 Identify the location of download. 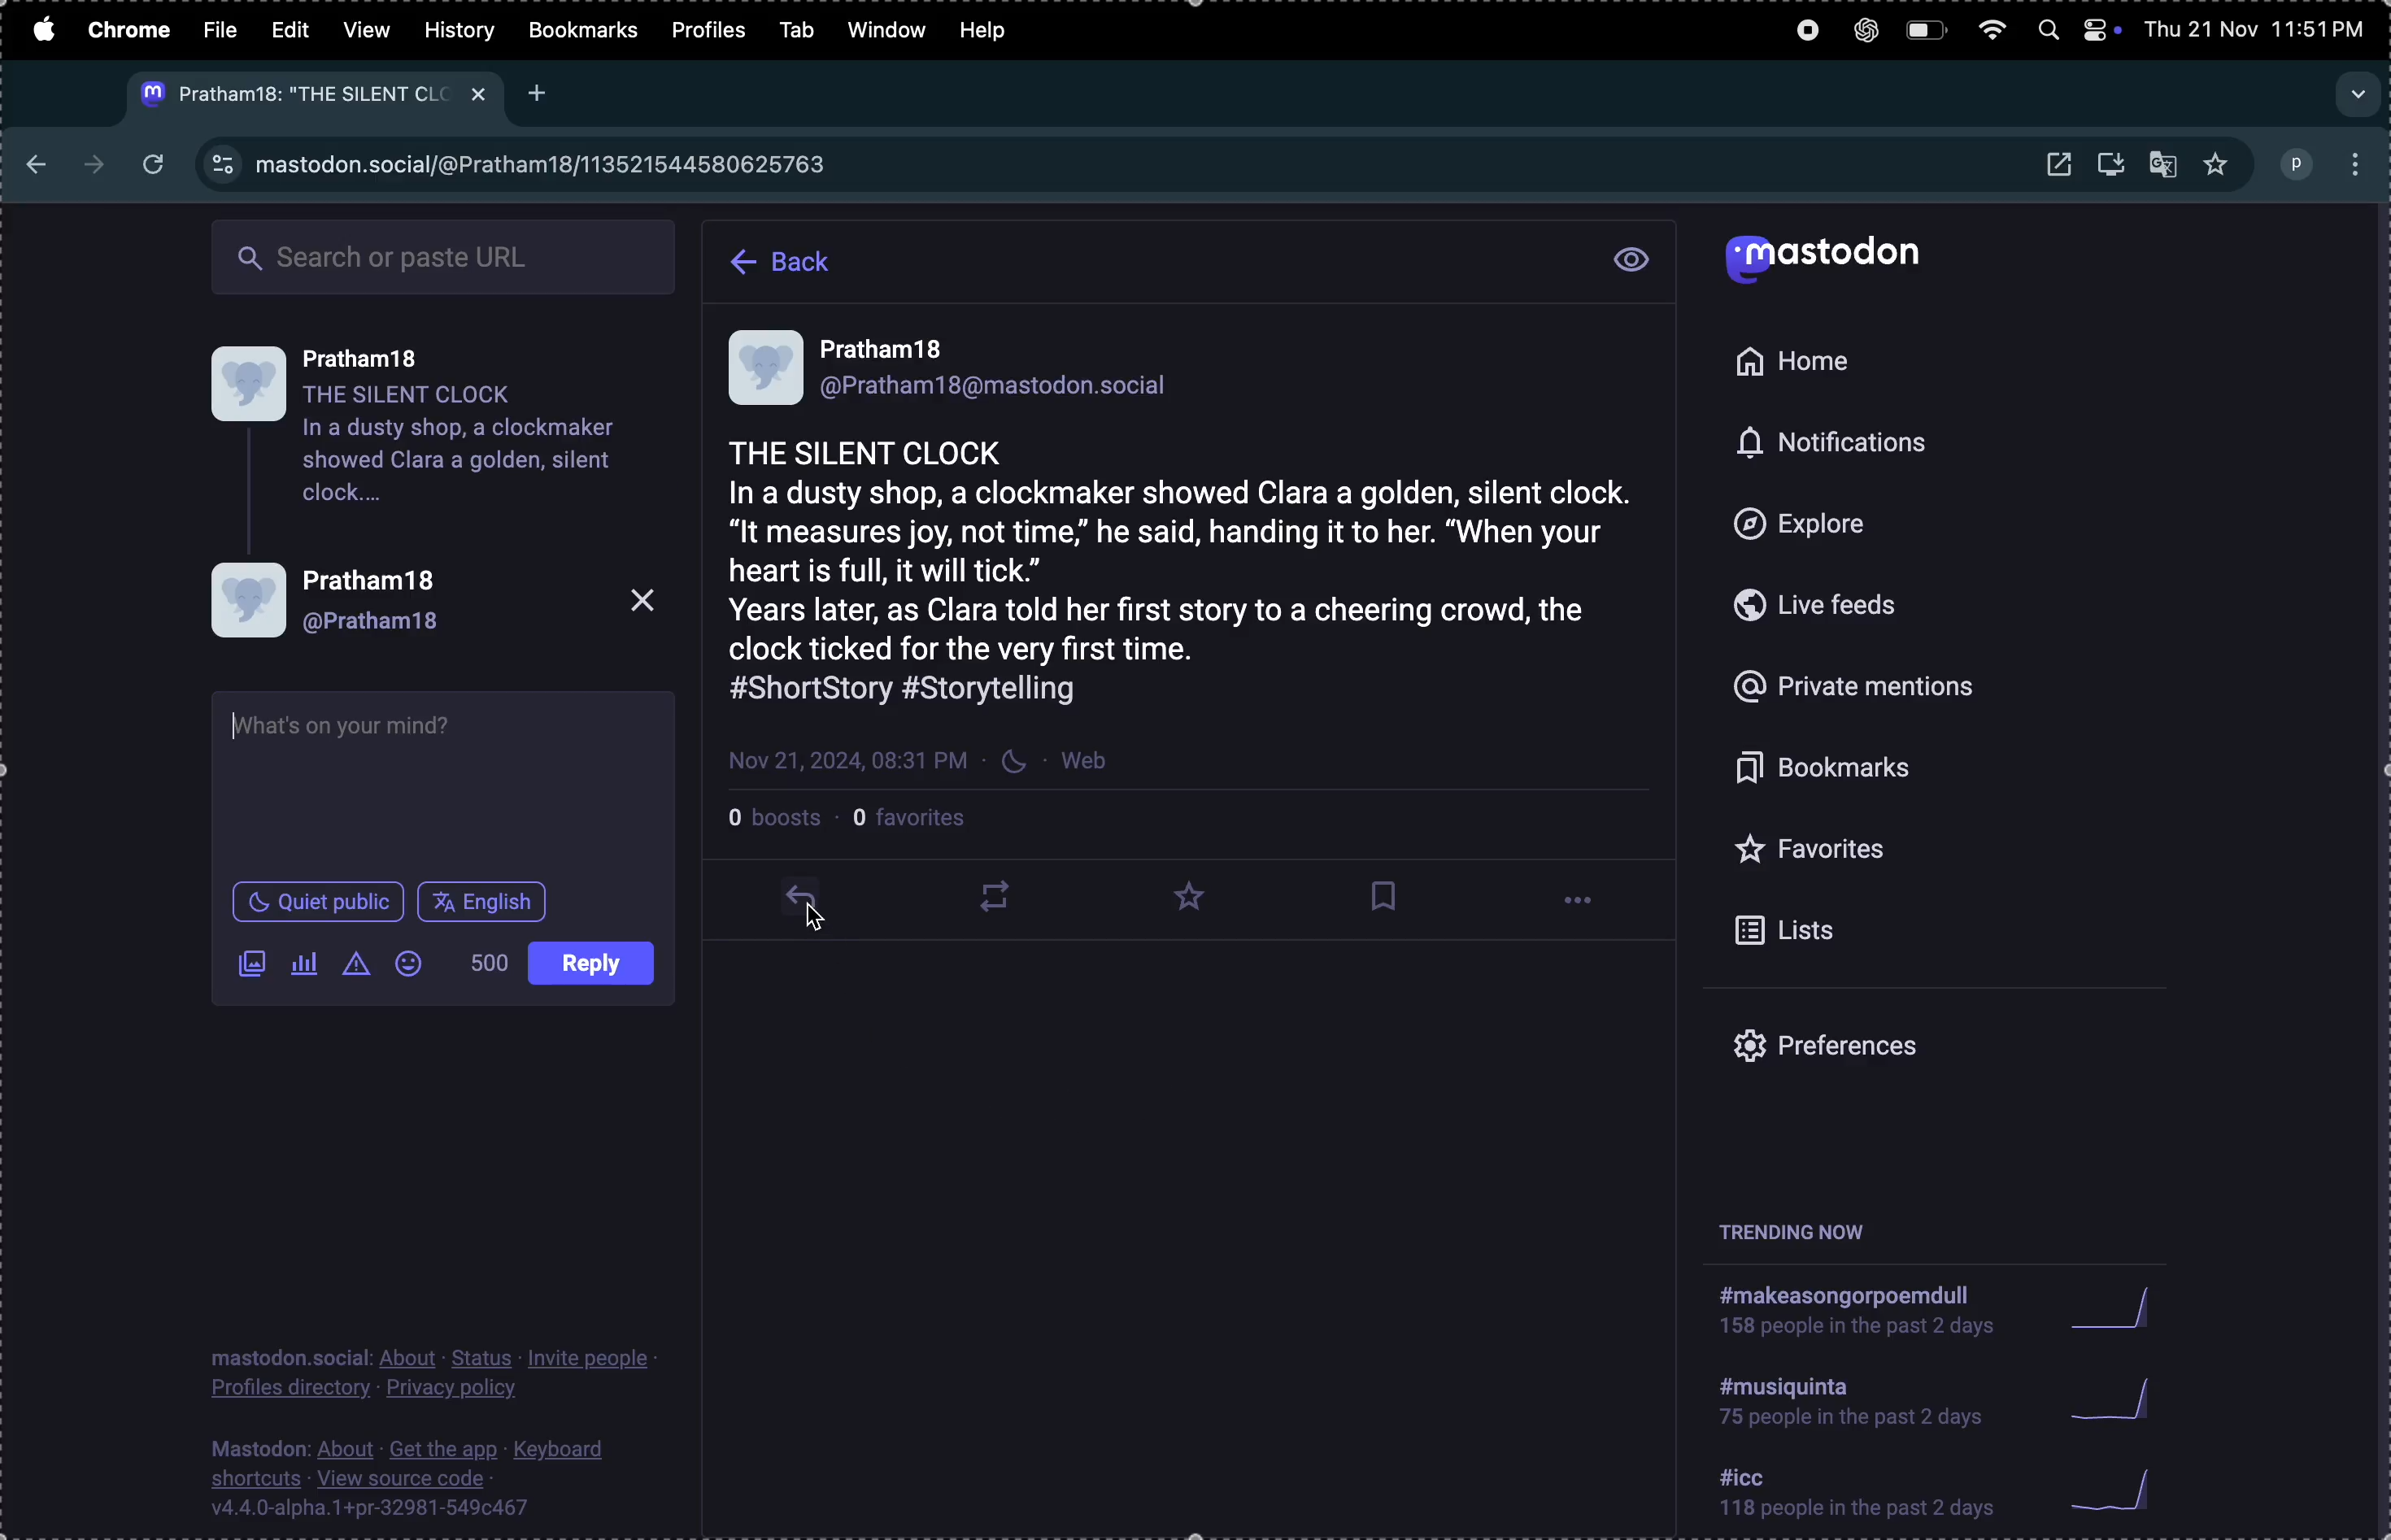
(2115, 167).